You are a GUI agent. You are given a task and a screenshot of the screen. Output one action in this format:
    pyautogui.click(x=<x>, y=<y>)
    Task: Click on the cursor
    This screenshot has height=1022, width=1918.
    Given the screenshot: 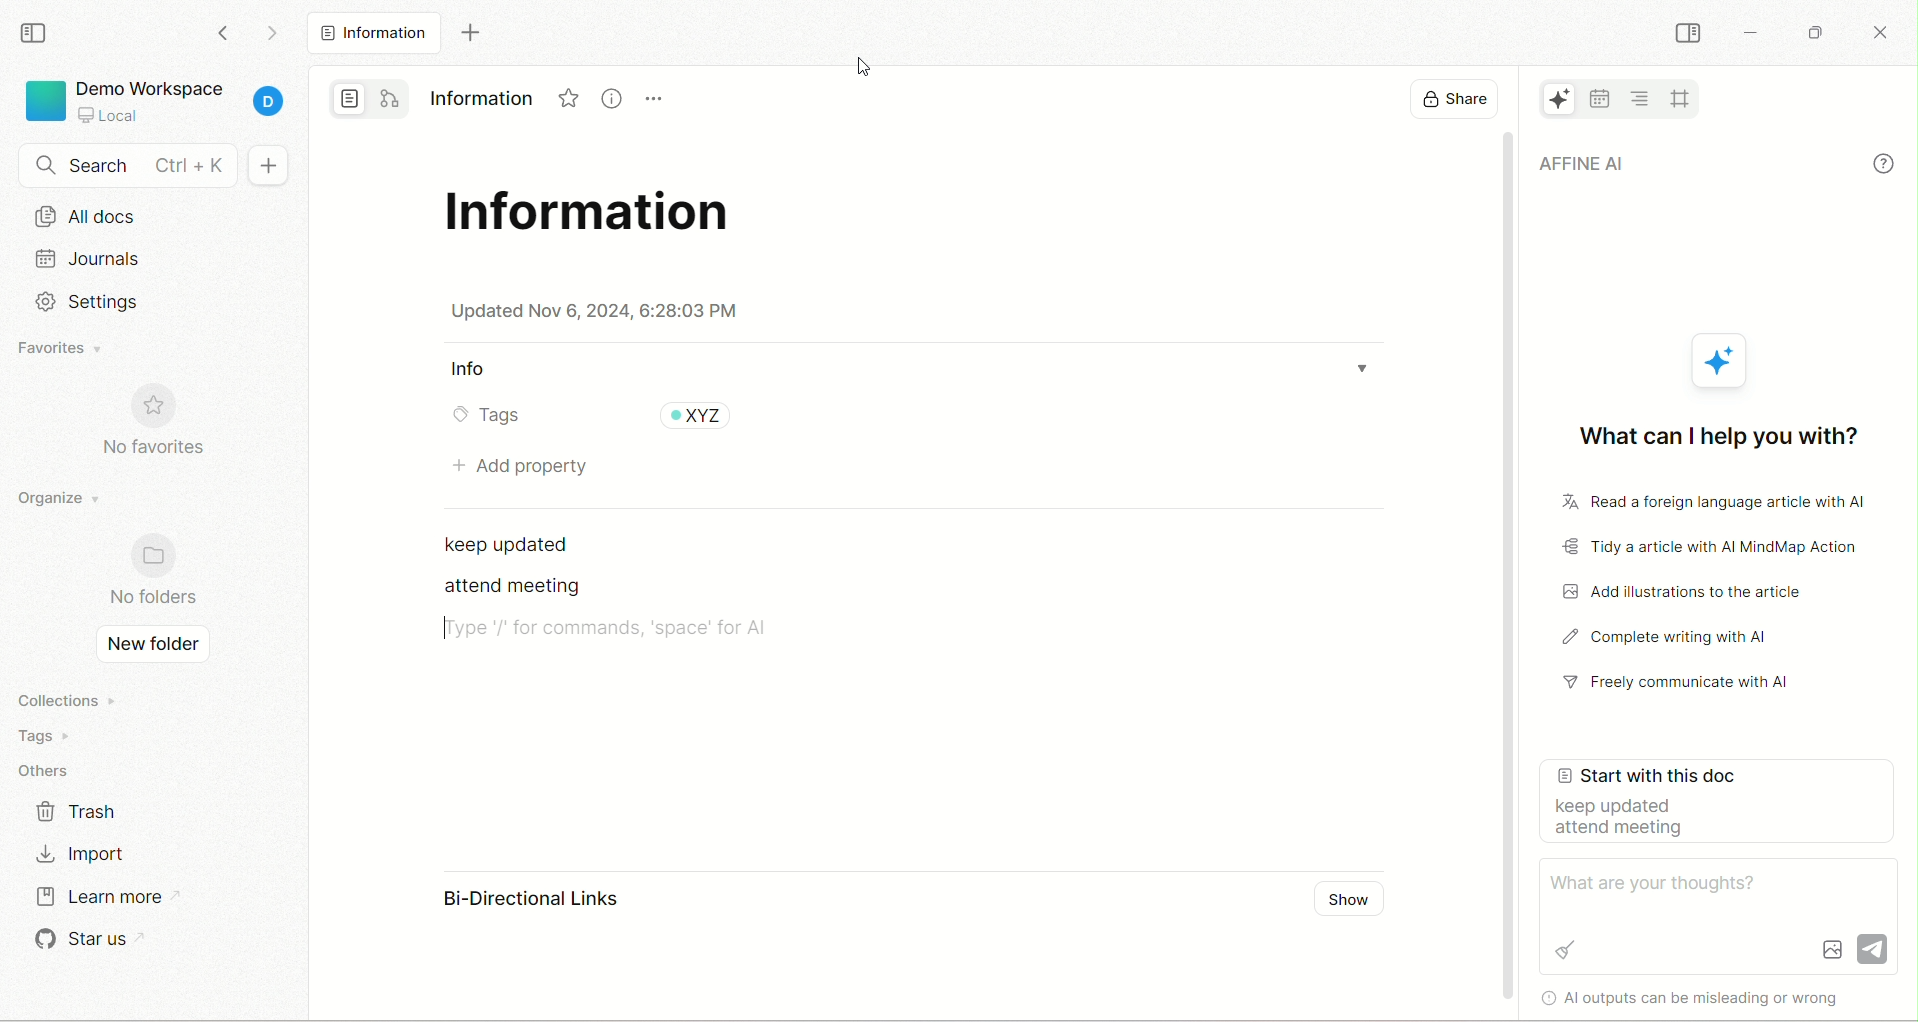 What is the action you would take?
    pyautogui.click(x=865, y=69)
    